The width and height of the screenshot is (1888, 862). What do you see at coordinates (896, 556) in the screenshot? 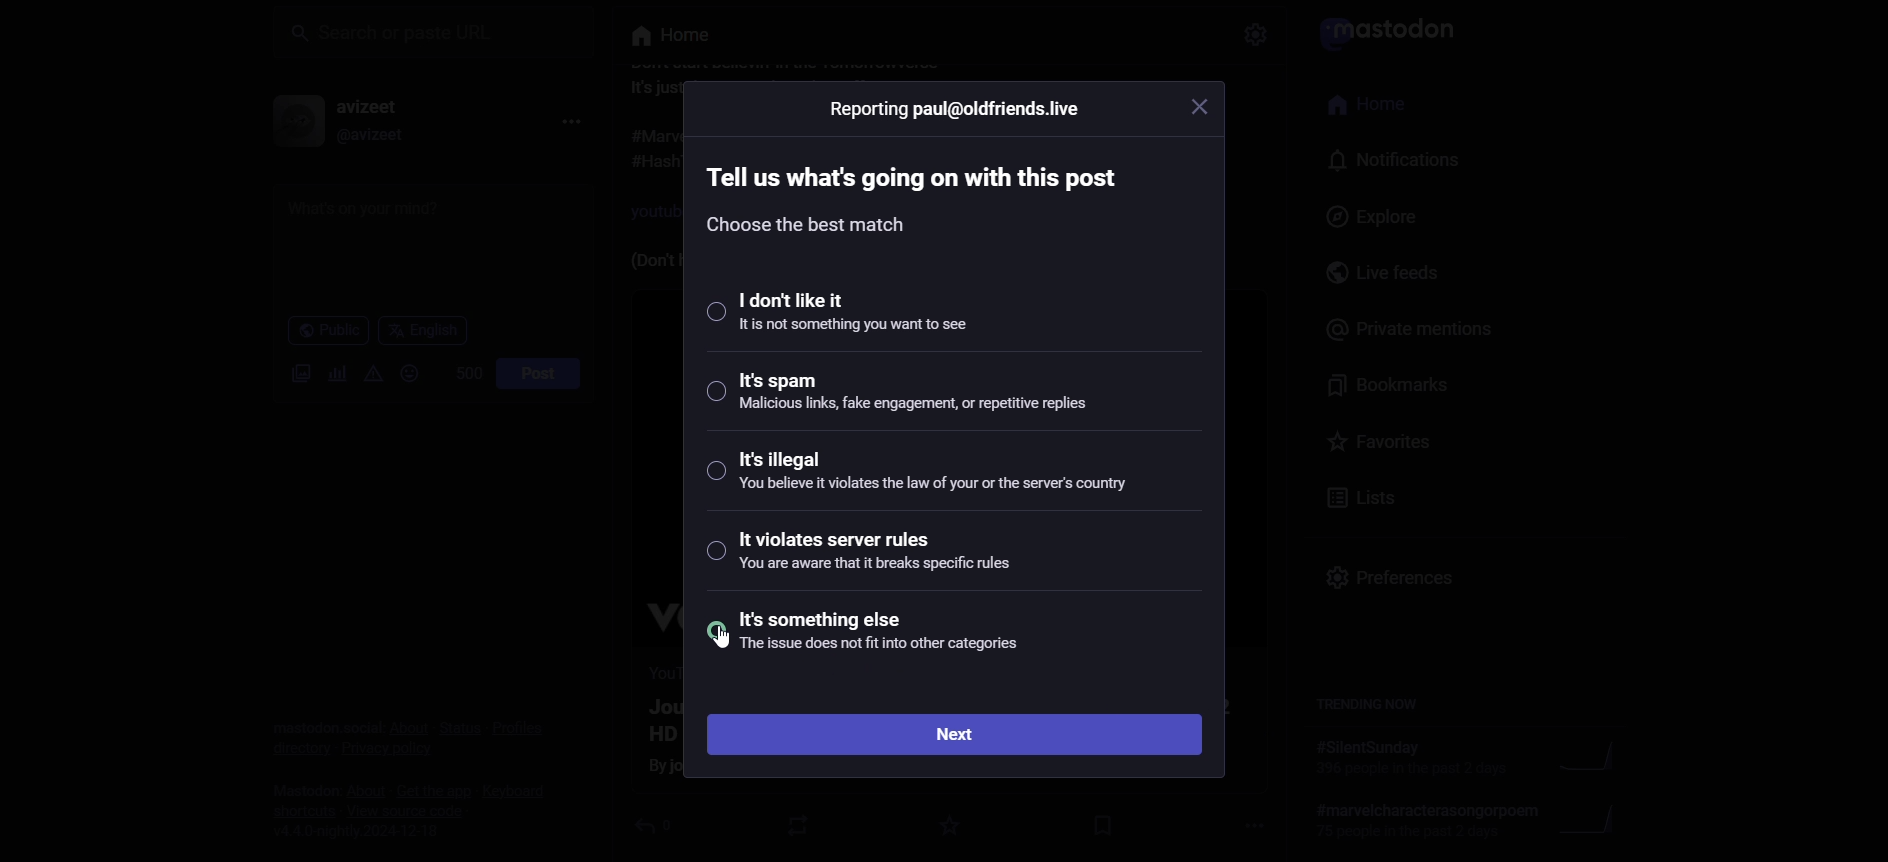
I see `it violates server rule` at bounding box center [896, 556].